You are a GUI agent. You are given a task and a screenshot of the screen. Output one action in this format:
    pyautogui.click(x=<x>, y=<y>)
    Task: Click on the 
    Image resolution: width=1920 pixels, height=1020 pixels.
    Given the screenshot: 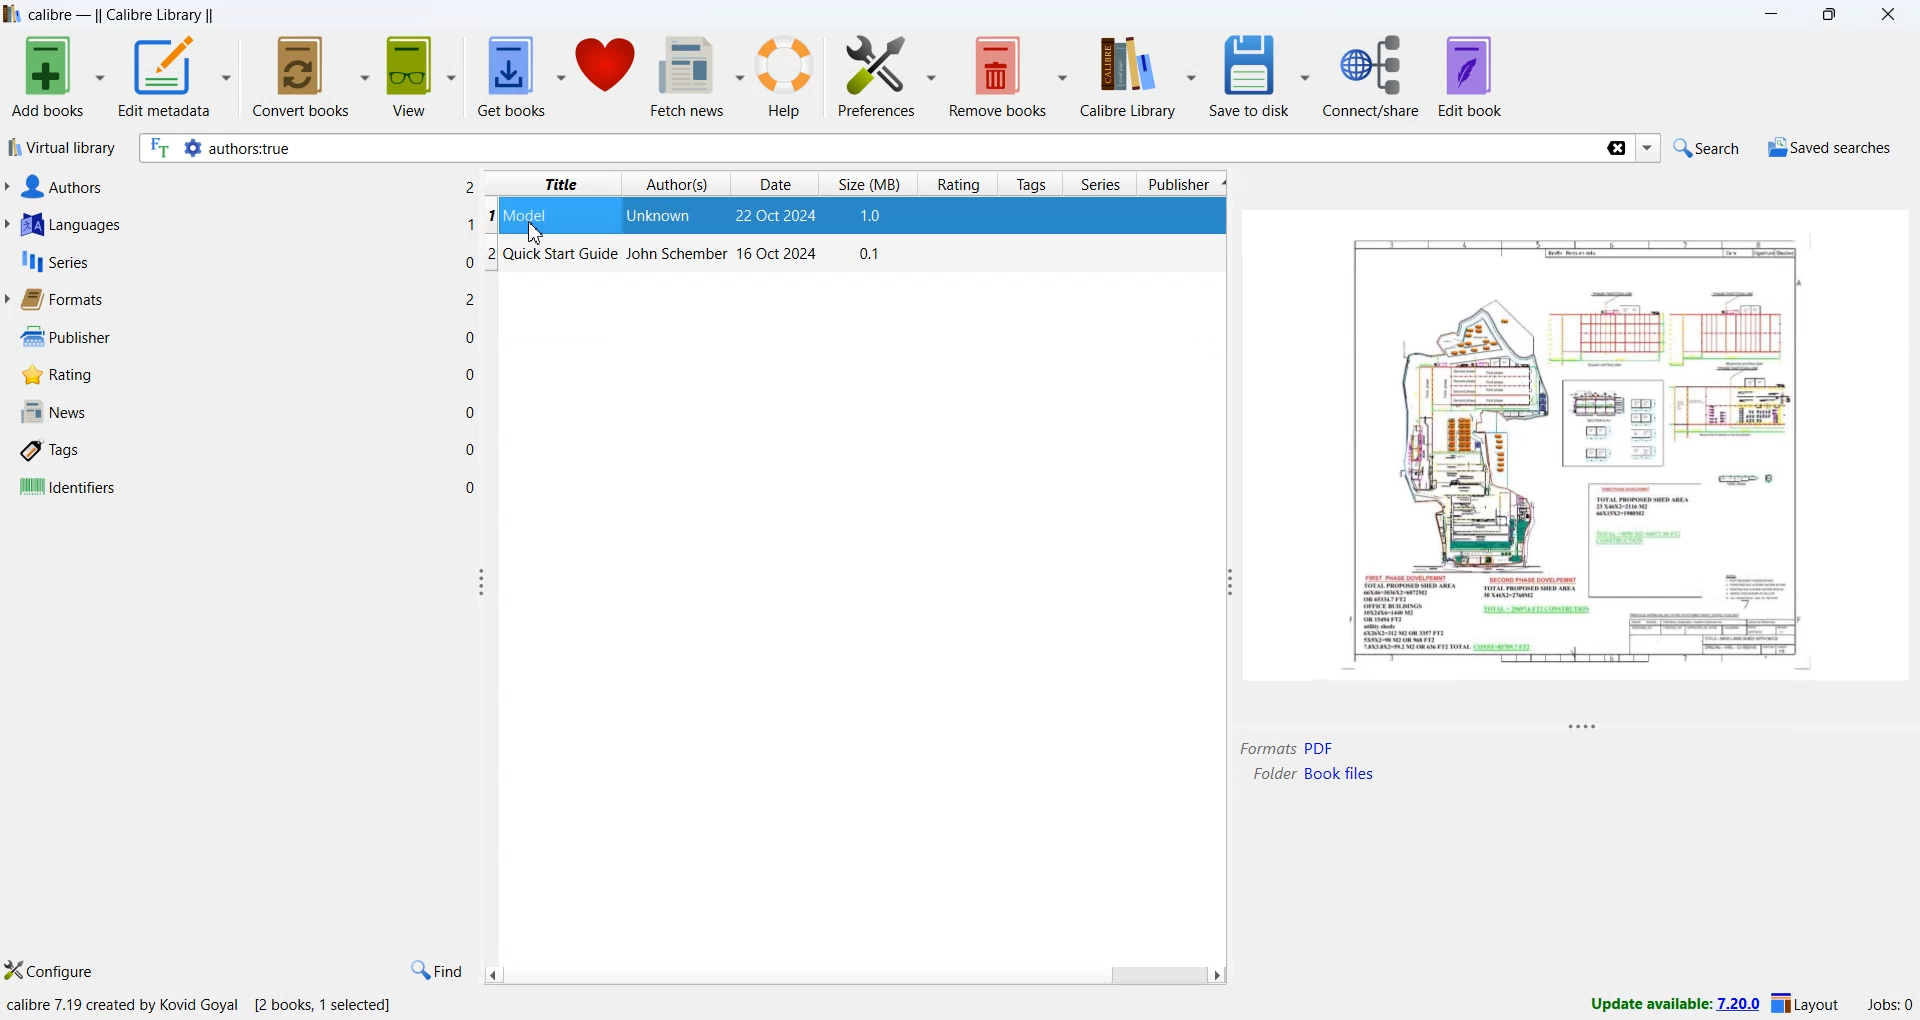 What is the action you would take?
    pyautogui.click(x=470, y=186)
    